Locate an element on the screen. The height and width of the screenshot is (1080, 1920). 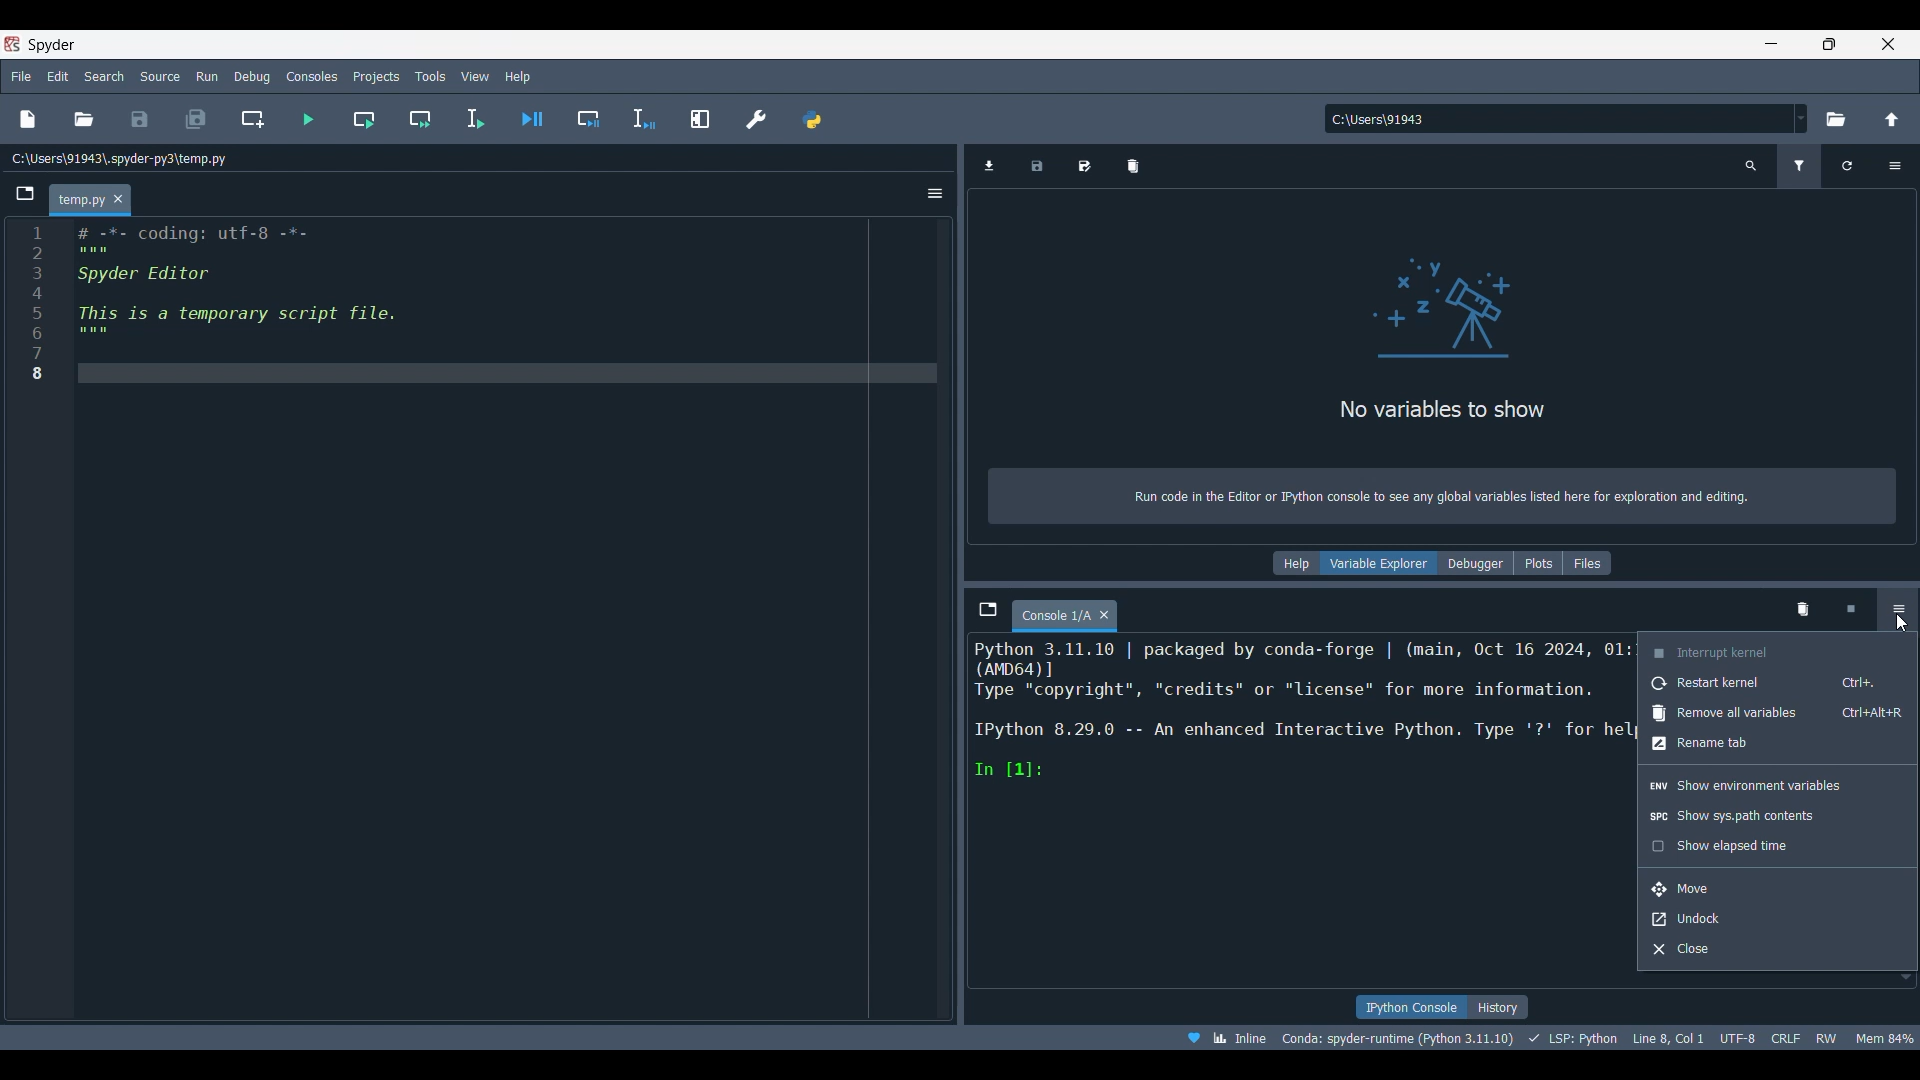
Edit menu is located at coordinates (59, 76).